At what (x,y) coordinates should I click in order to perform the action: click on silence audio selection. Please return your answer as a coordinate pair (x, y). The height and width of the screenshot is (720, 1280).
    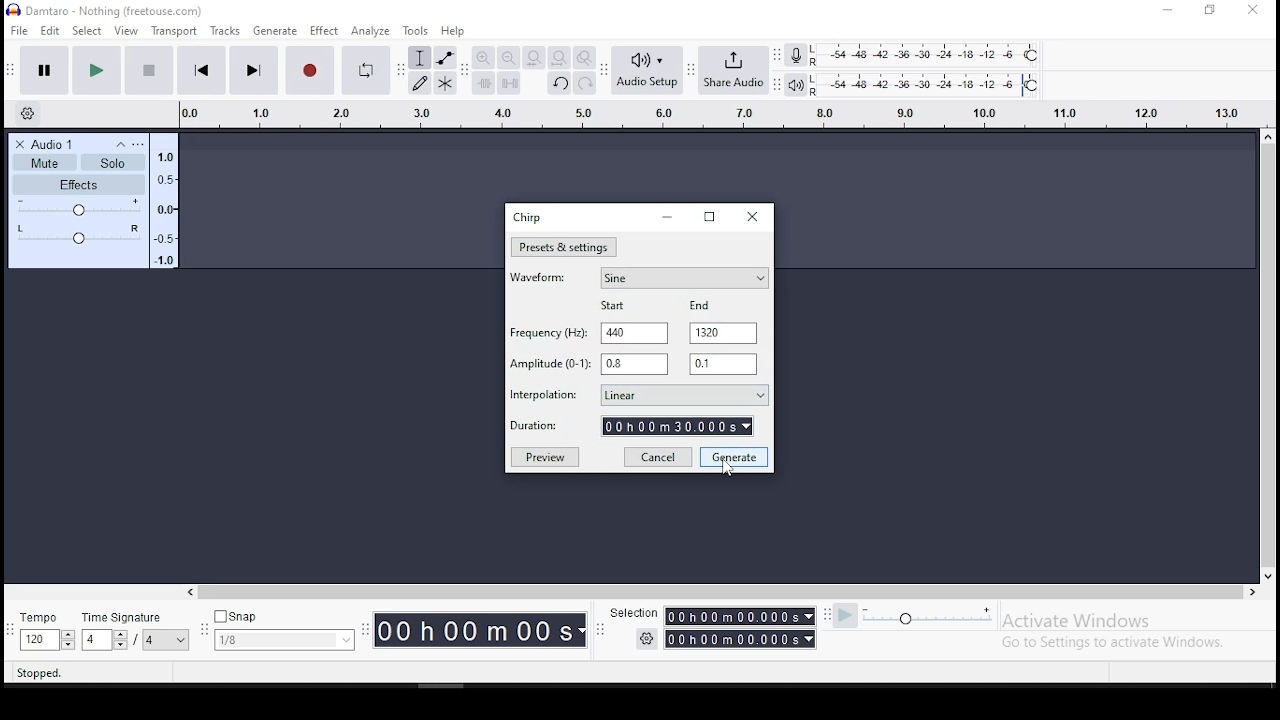
    Looking at the image, I should click on (510, 83).